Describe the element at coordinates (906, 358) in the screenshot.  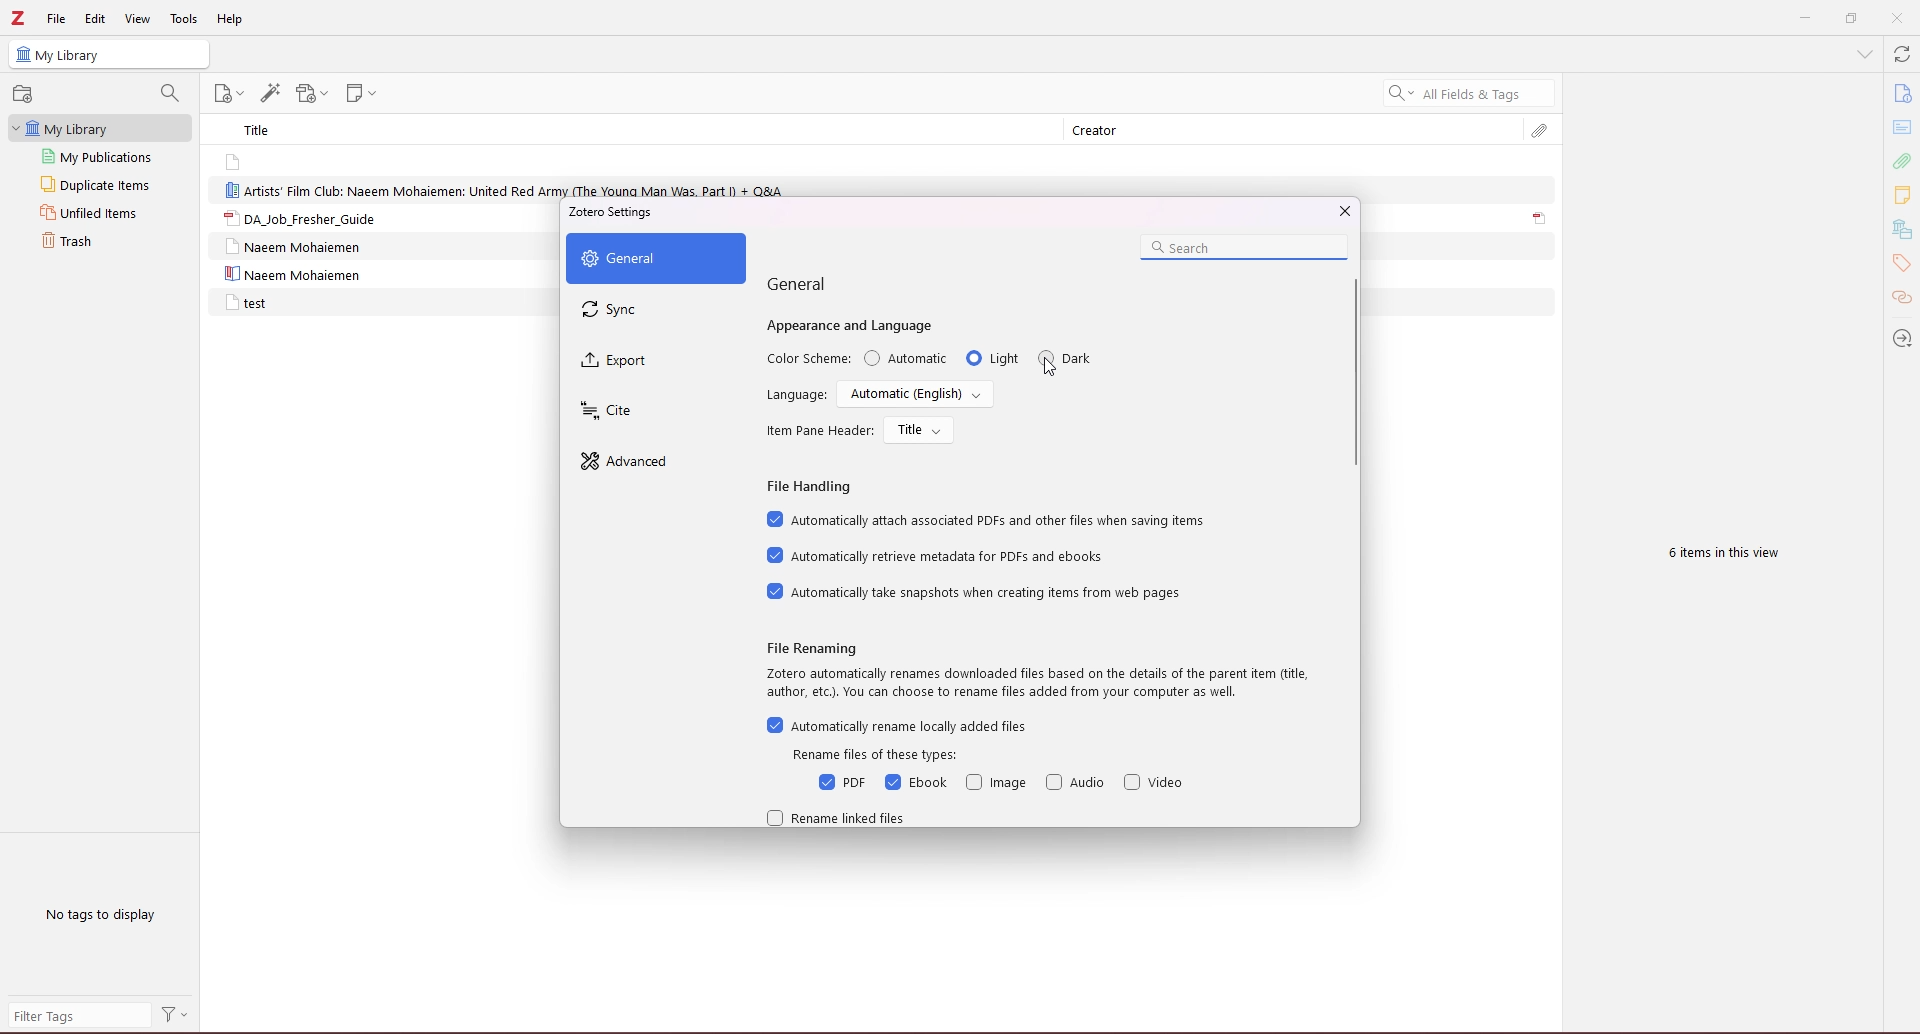
I see `automatic` at that location.